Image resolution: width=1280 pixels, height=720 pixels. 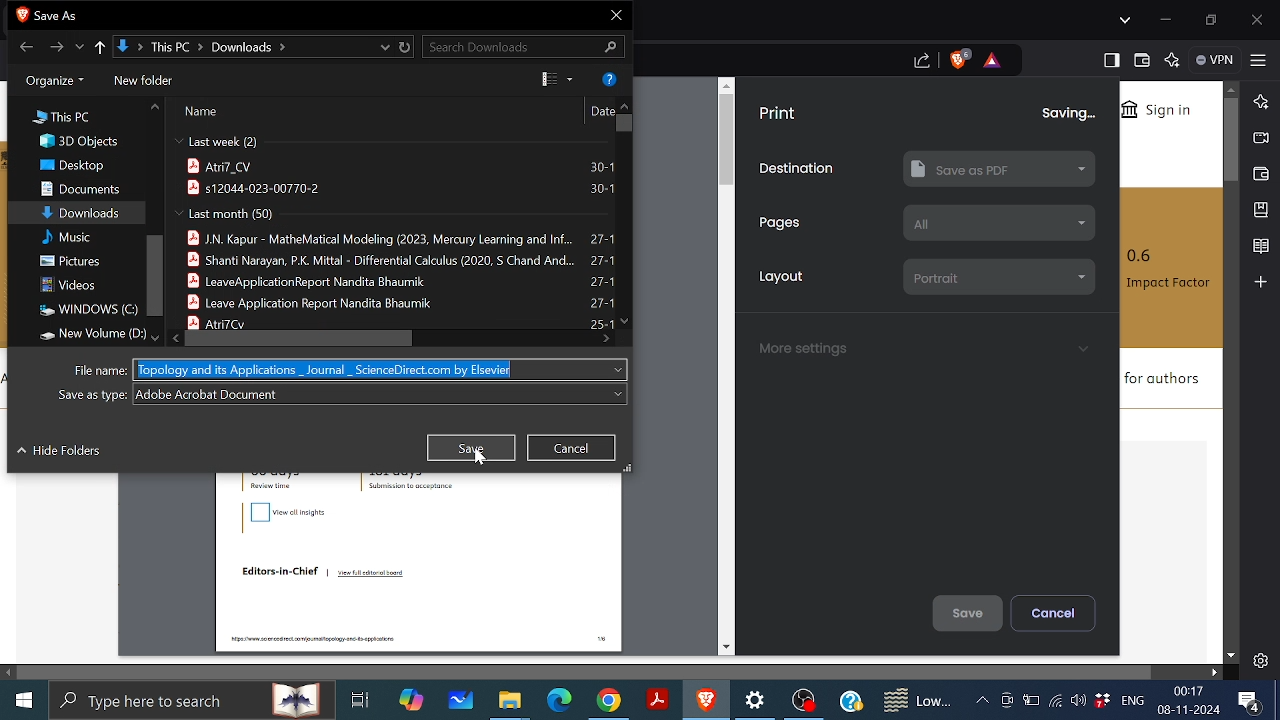 I want to click on Move up, so click(x=625, y=107).